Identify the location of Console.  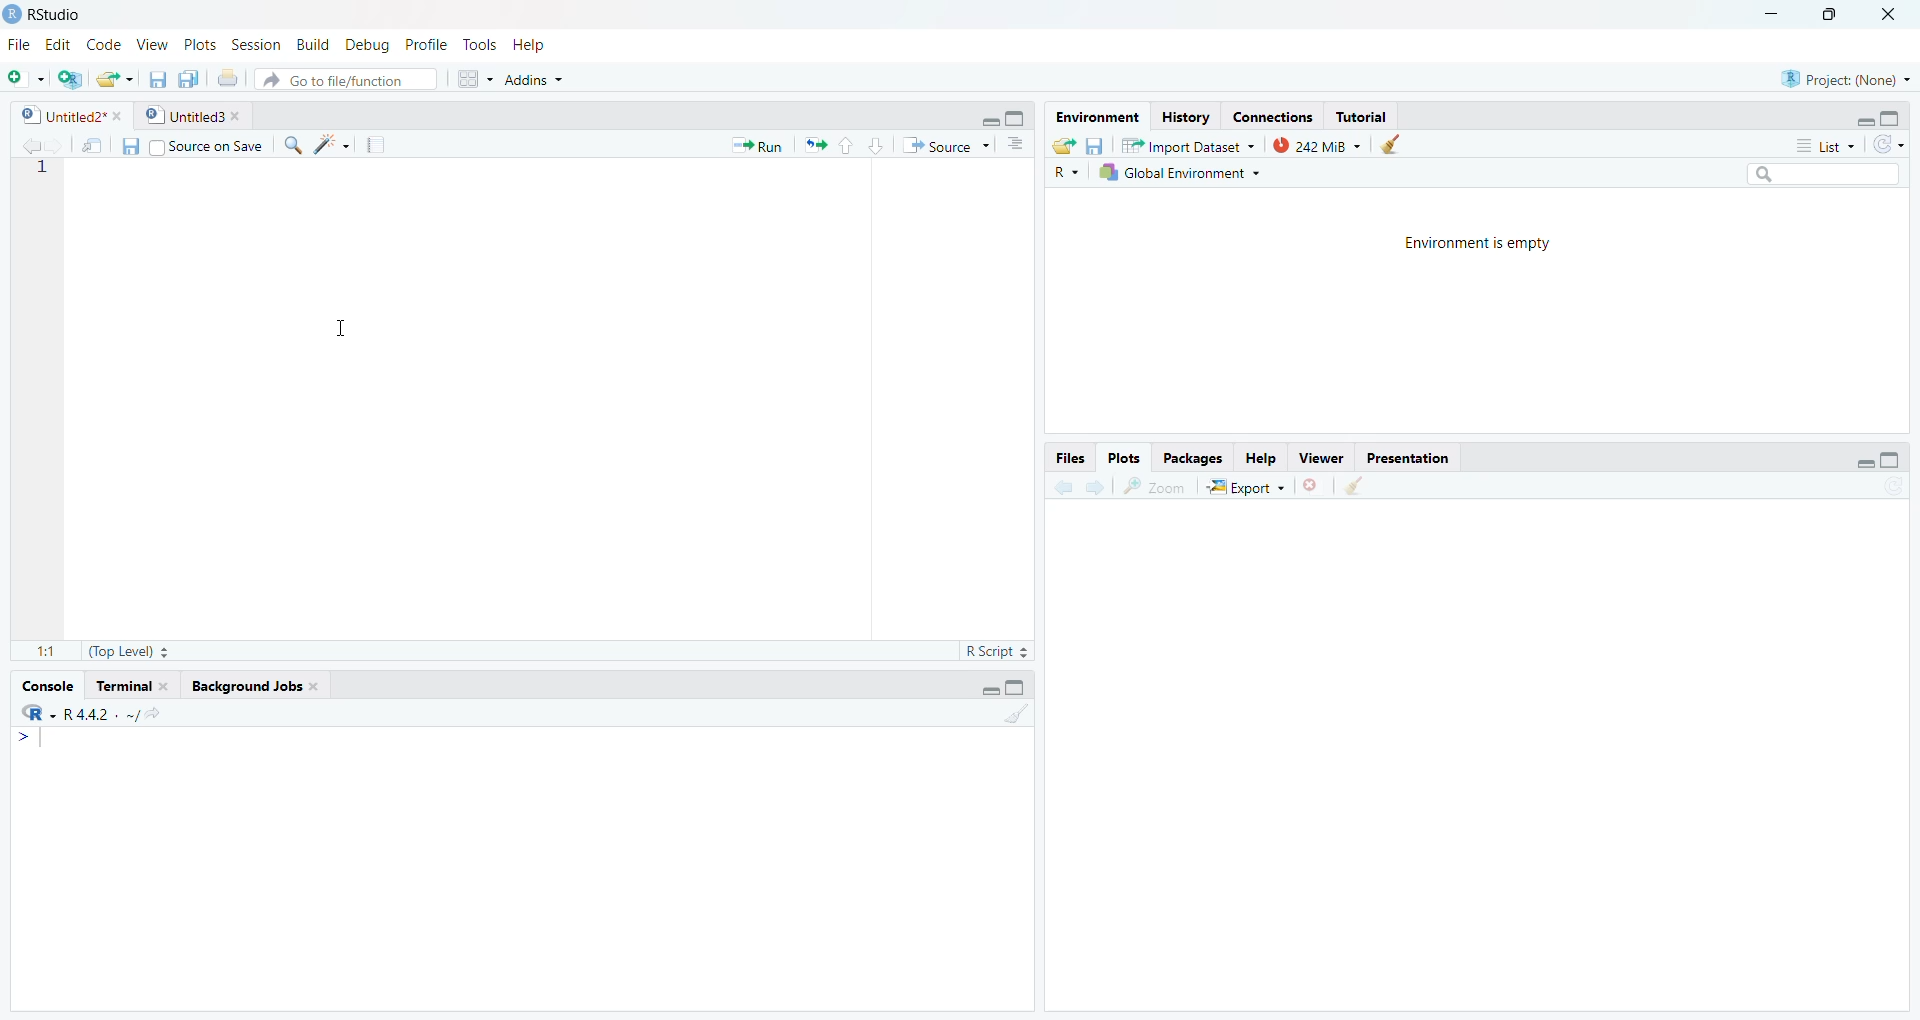
(47, 686).